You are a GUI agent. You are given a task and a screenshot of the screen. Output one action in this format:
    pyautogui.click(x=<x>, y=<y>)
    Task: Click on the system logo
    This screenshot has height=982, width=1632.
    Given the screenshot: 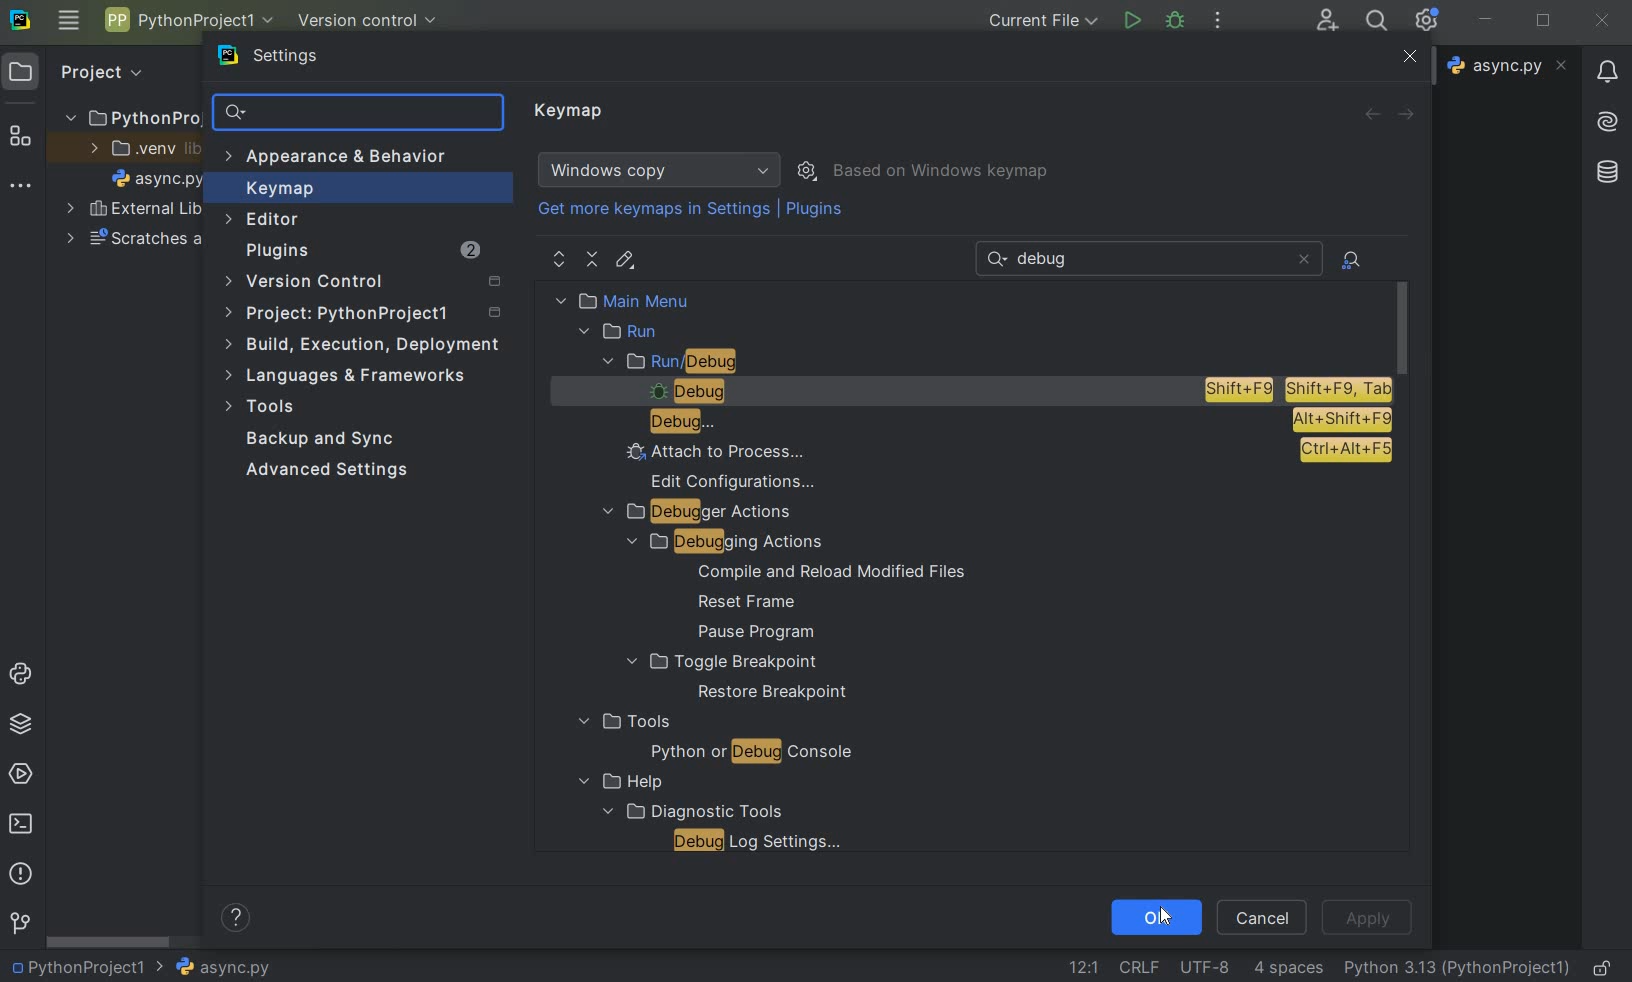 What is the action you would take?
    pyautogui.click(x=19, y=18)
    